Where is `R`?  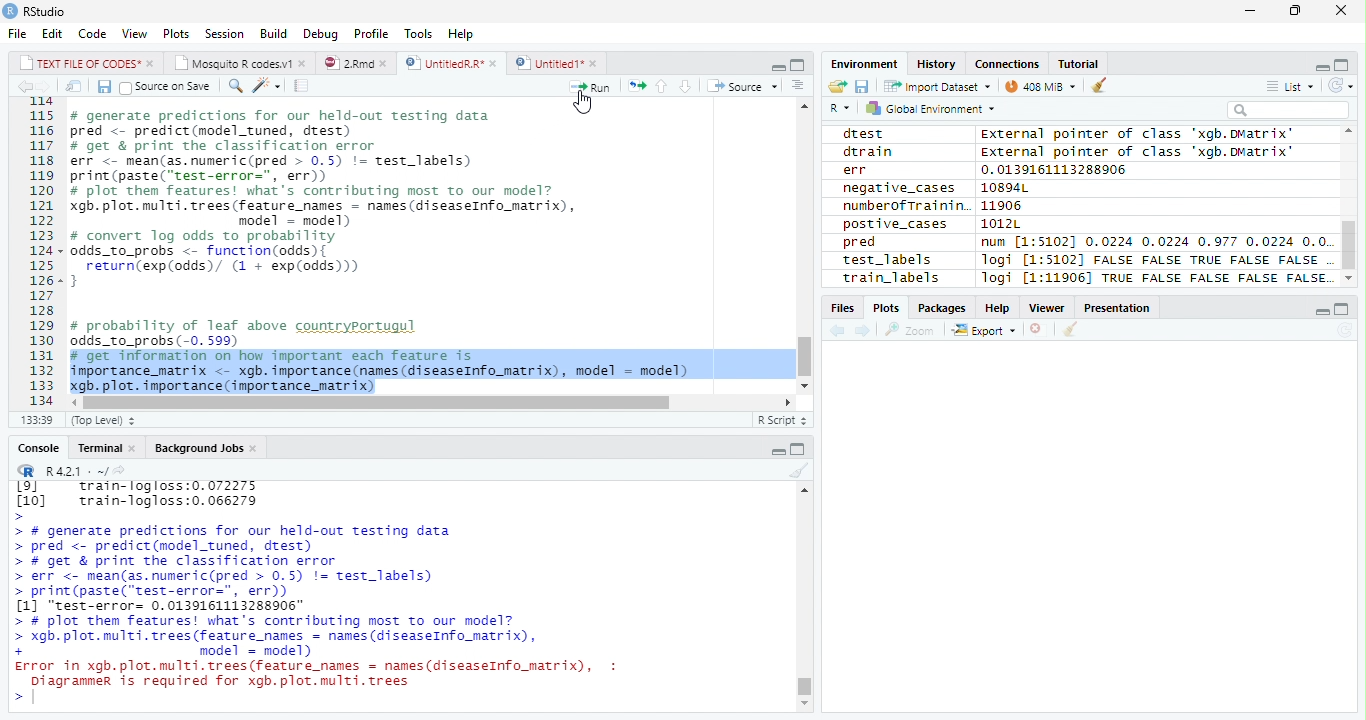 R is located at coordinates (840, 106).